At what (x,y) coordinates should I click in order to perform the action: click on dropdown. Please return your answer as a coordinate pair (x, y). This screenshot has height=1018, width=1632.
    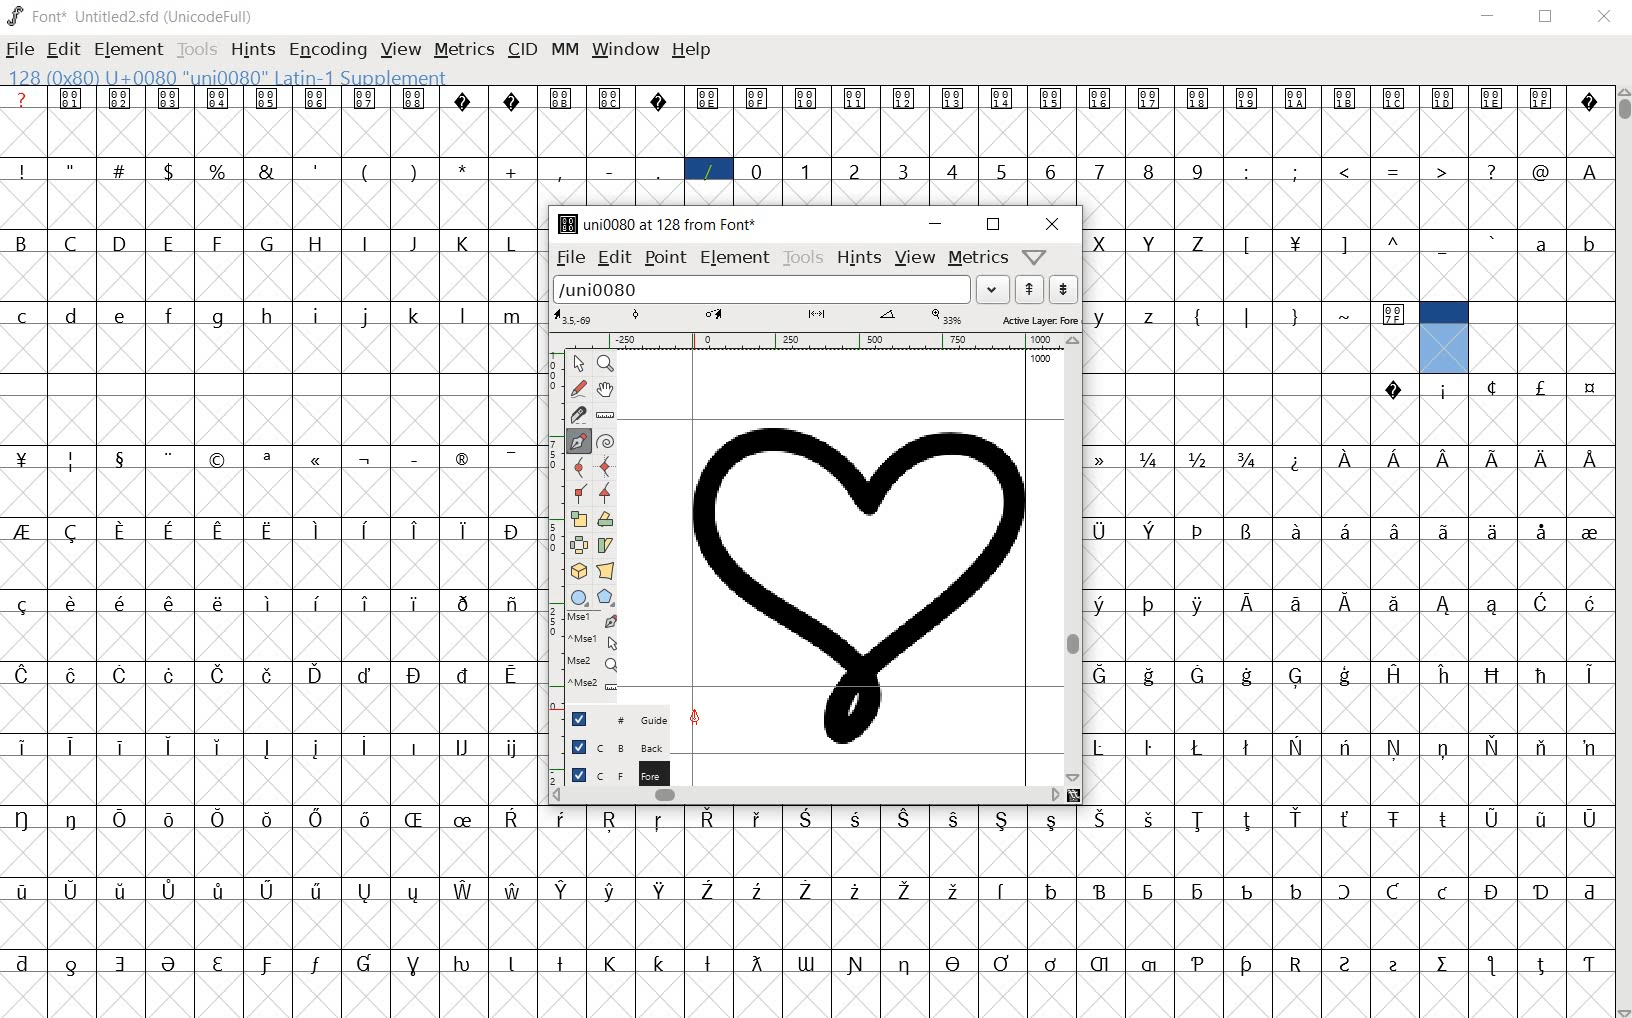
    Looking at the image, I should click on (993, 290).